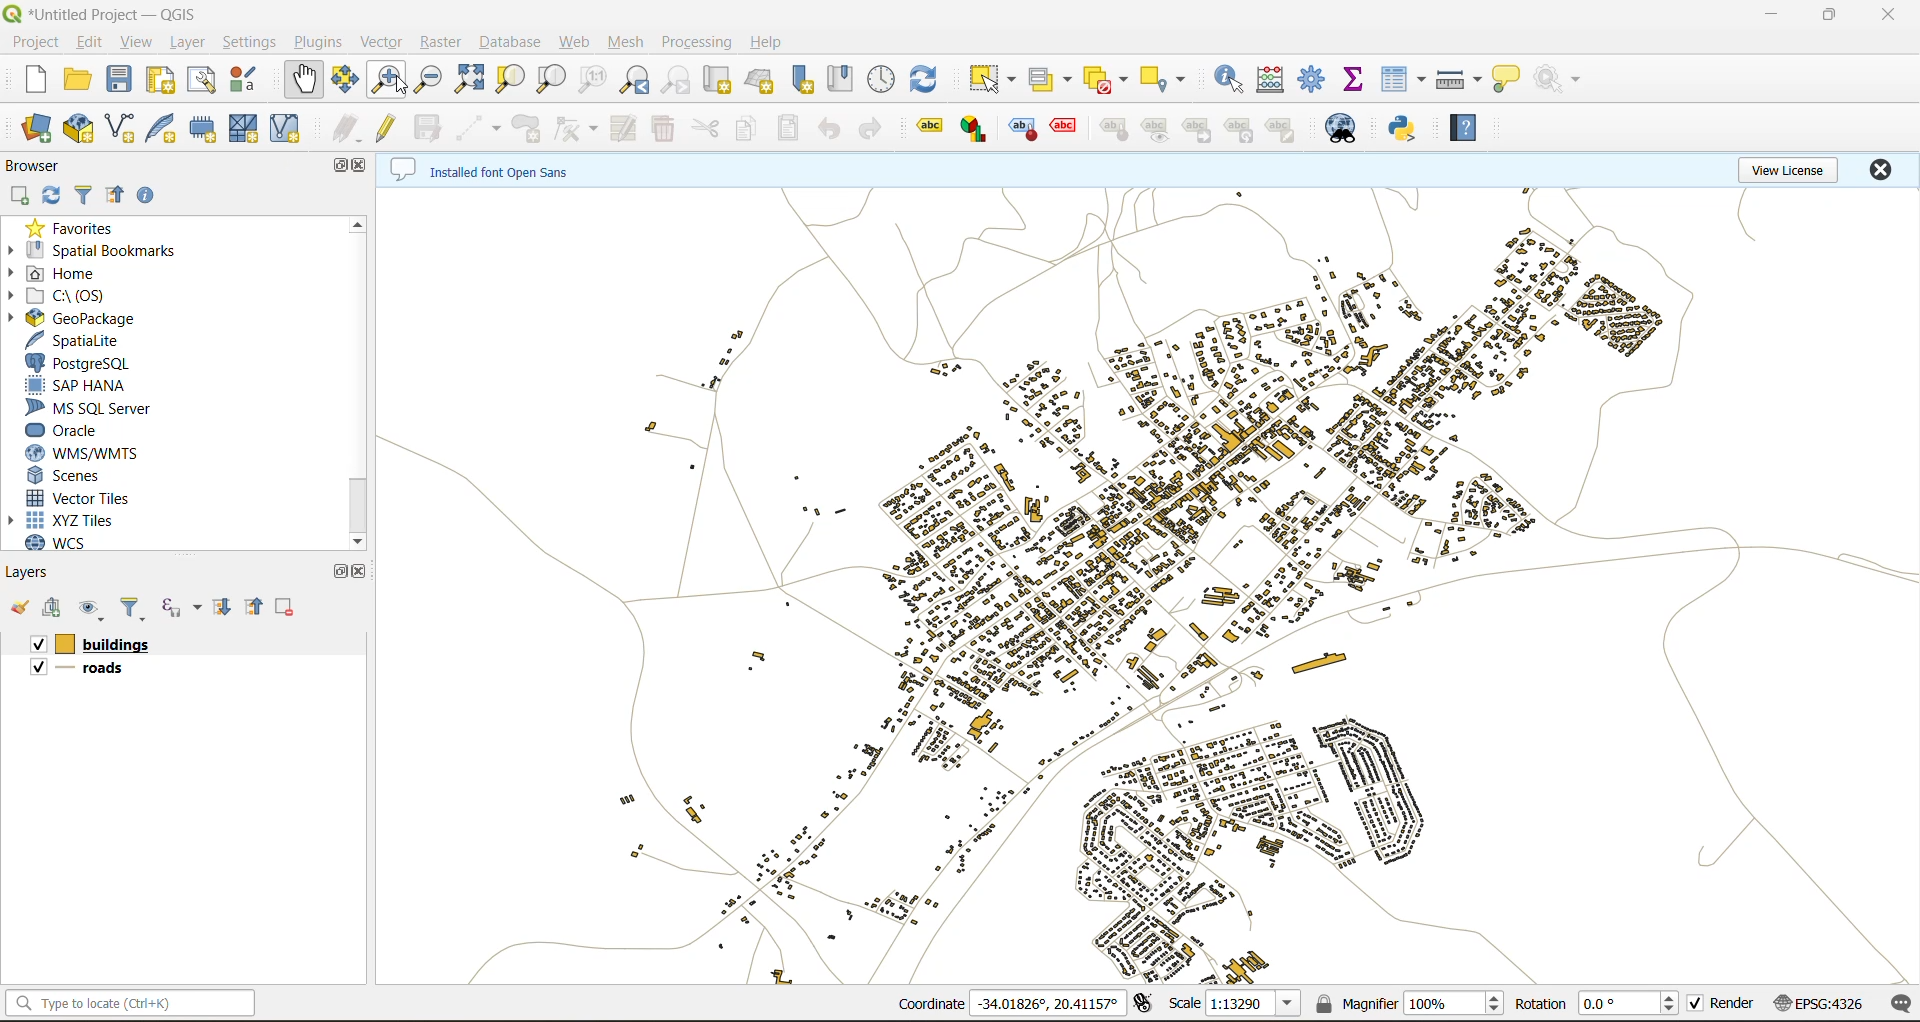  What do you see at coordinates (442, 44) in the screenshot?
I see `raster` at bounding box center [442, 44].